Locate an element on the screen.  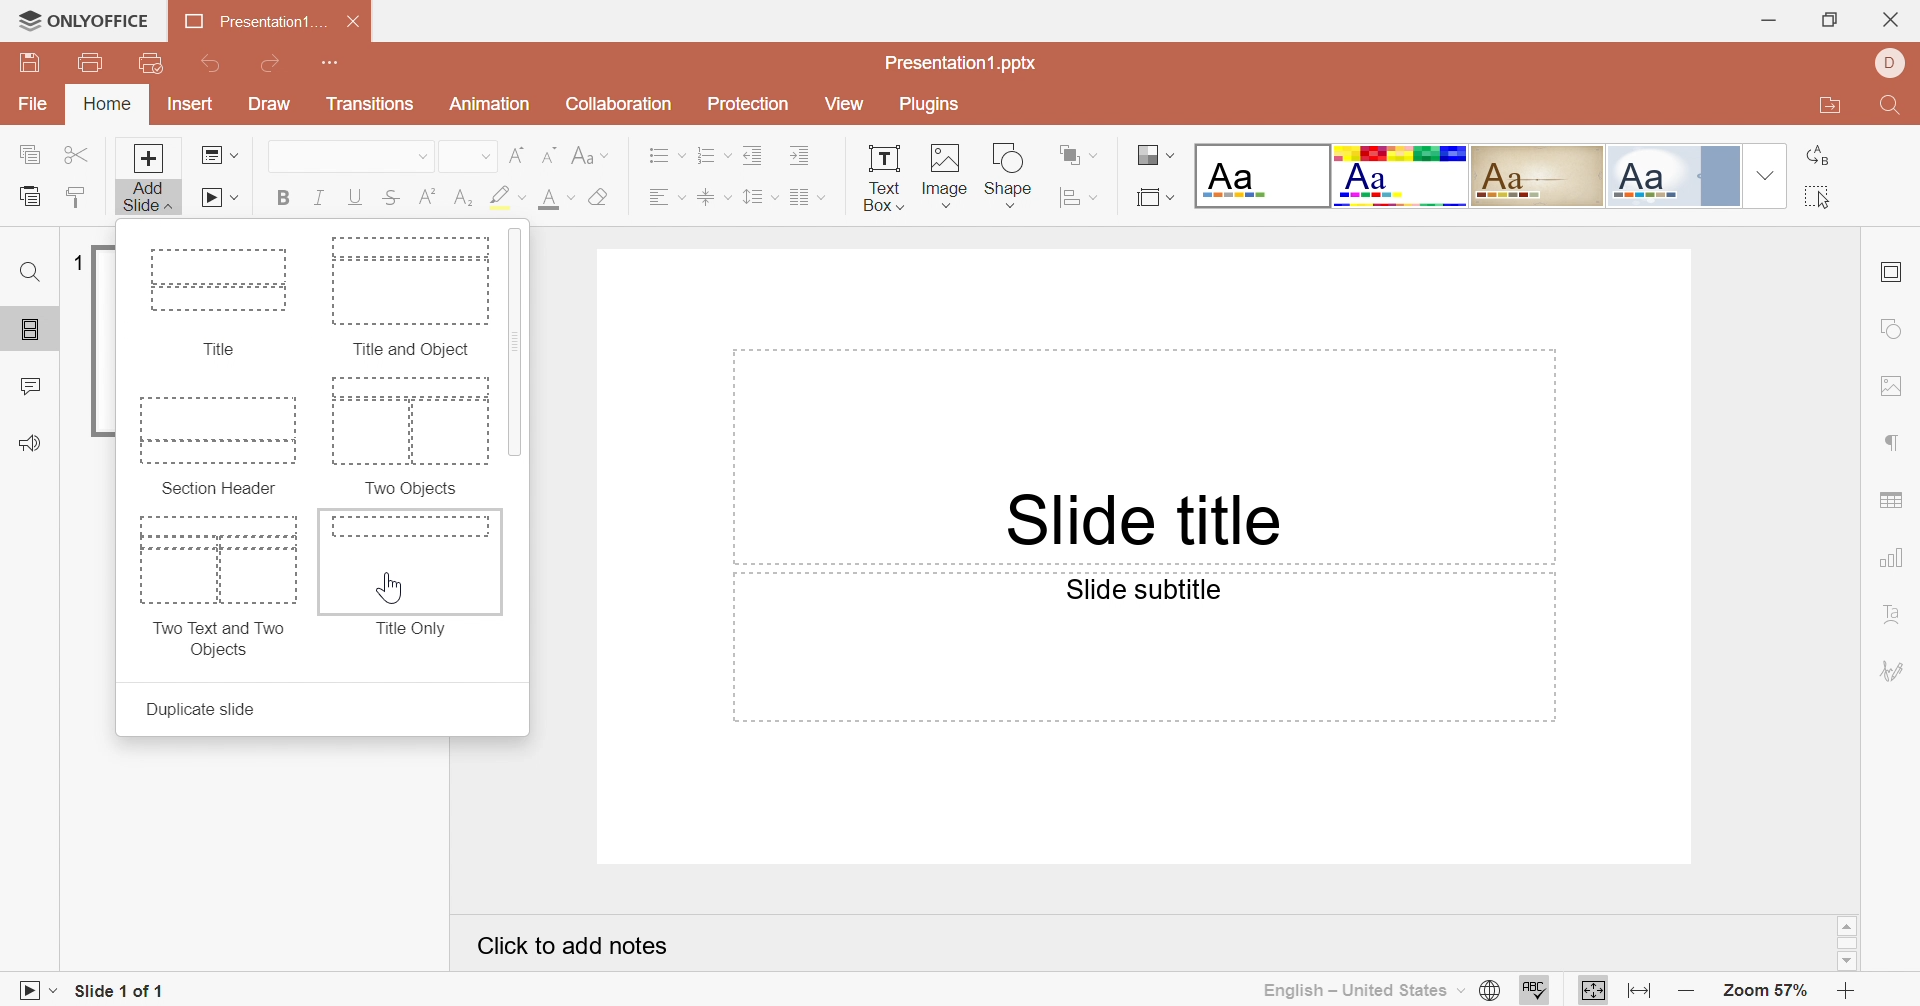
Chart settings is located at coordinates (1888, 558).